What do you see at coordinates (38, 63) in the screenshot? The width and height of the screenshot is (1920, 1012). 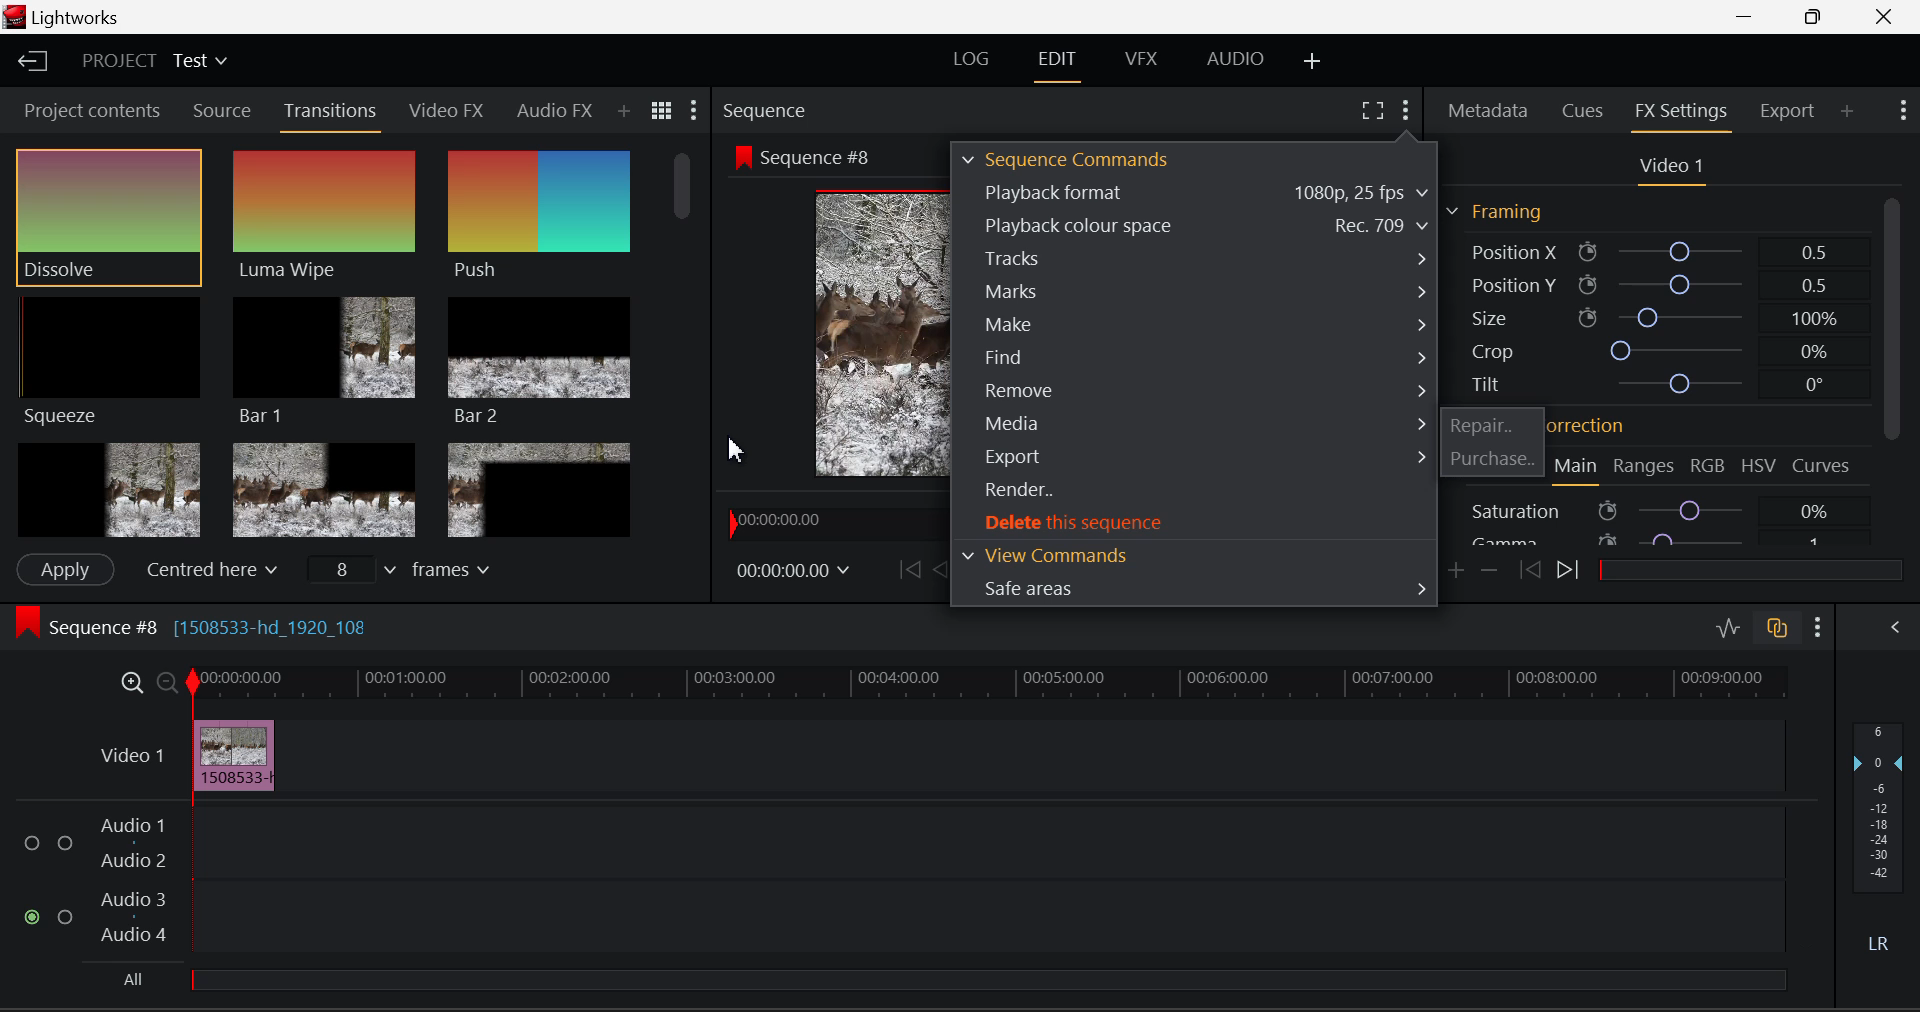 I see `Back to Homepage` at bounding box center [38, 63].